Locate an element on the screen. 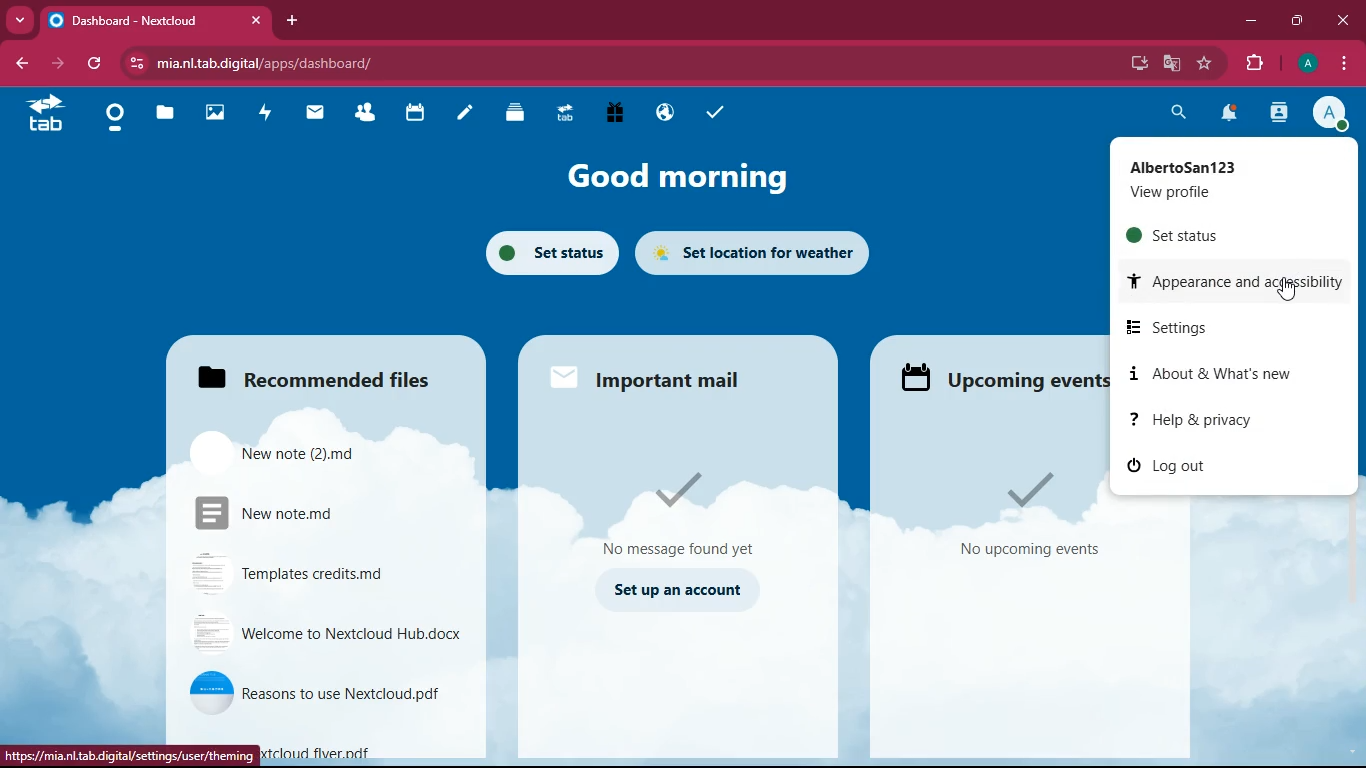  files is located at coordinates (160, 115).